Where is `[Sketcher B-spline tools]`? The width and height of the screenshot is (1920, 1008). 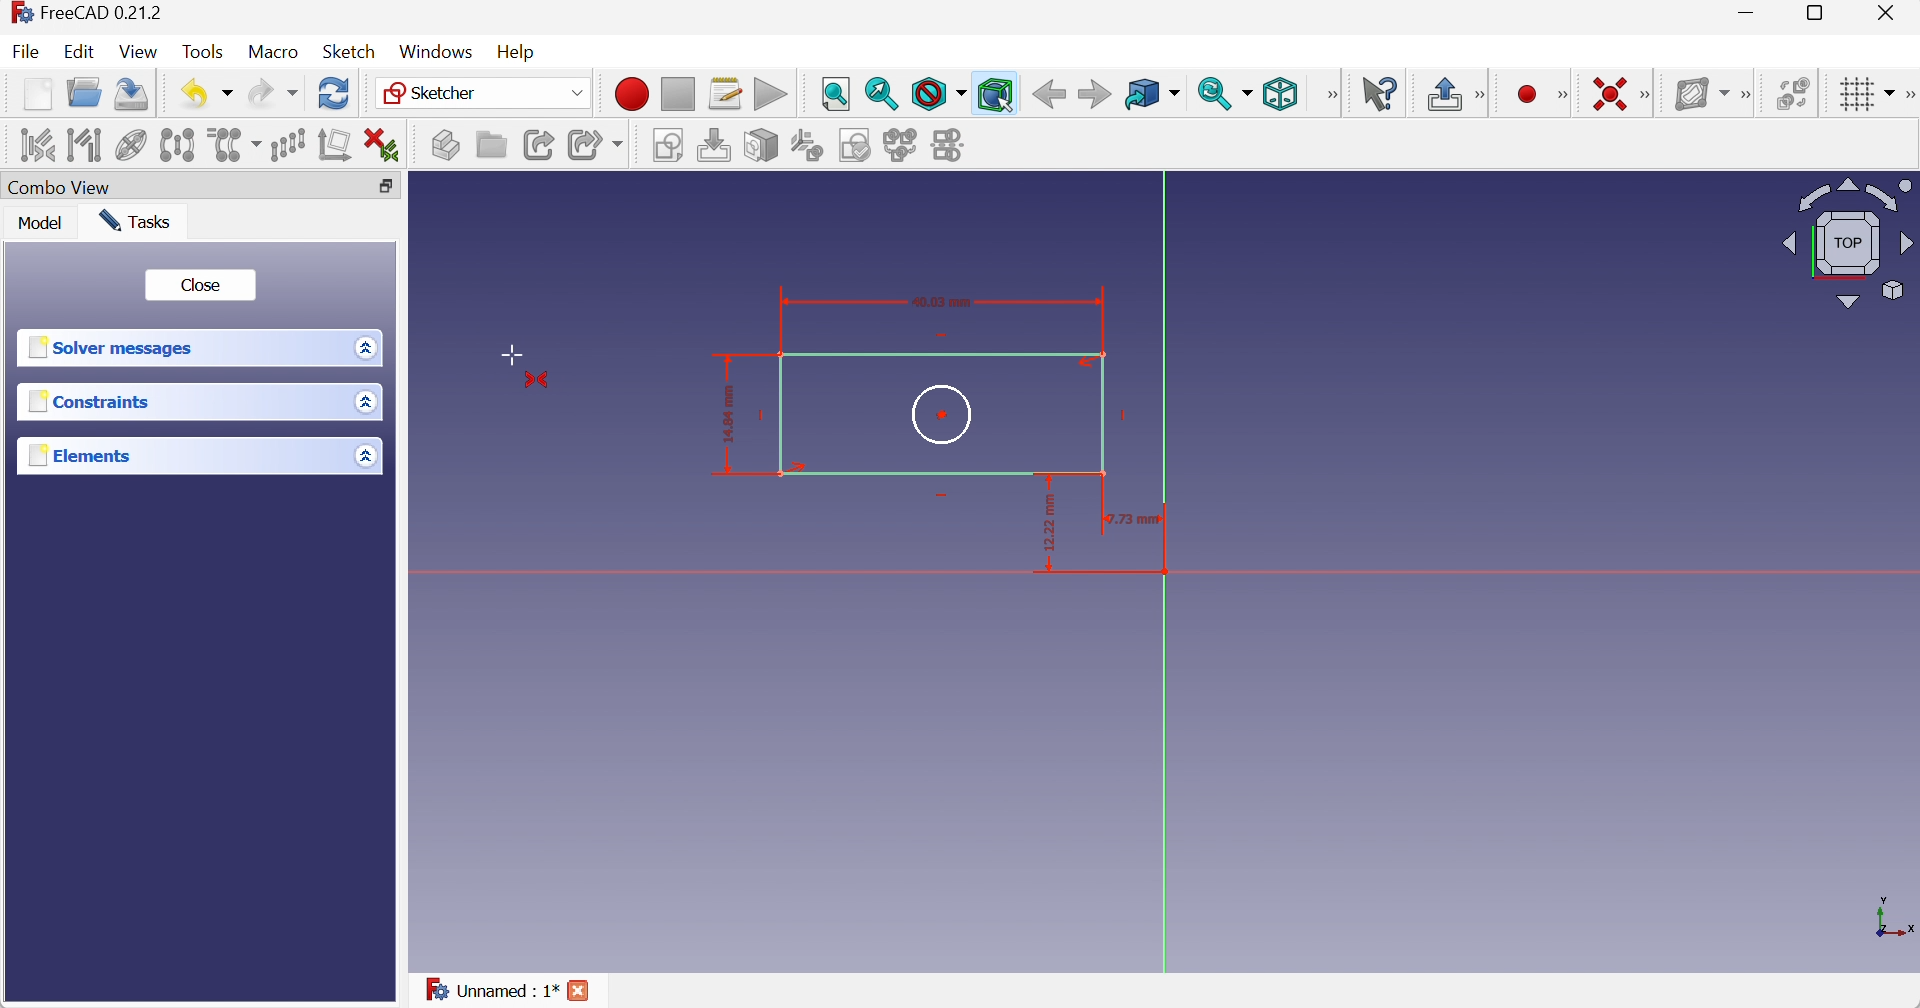 [Sketcher B-spline tools] is located at coordinates (1749, 94).